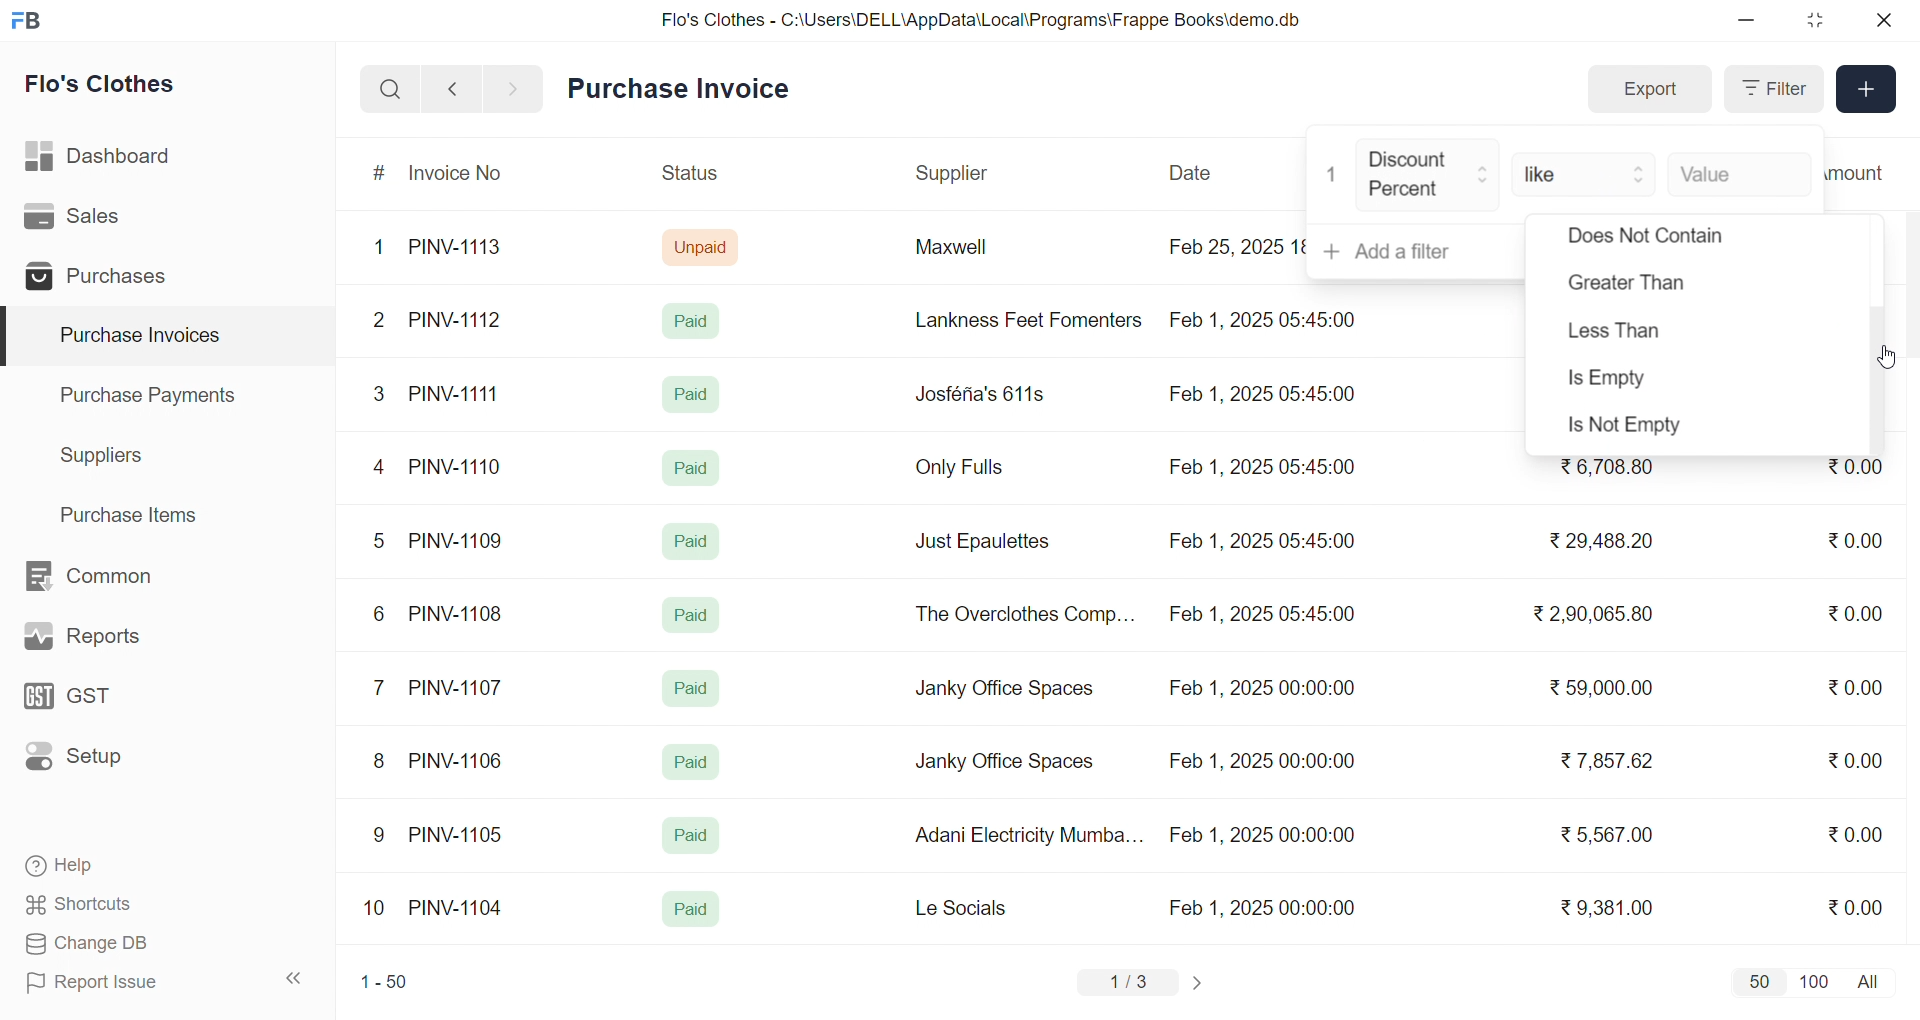 This screenshot has height=1020, width=1920. I want to click on 1, so click(1333, 175).